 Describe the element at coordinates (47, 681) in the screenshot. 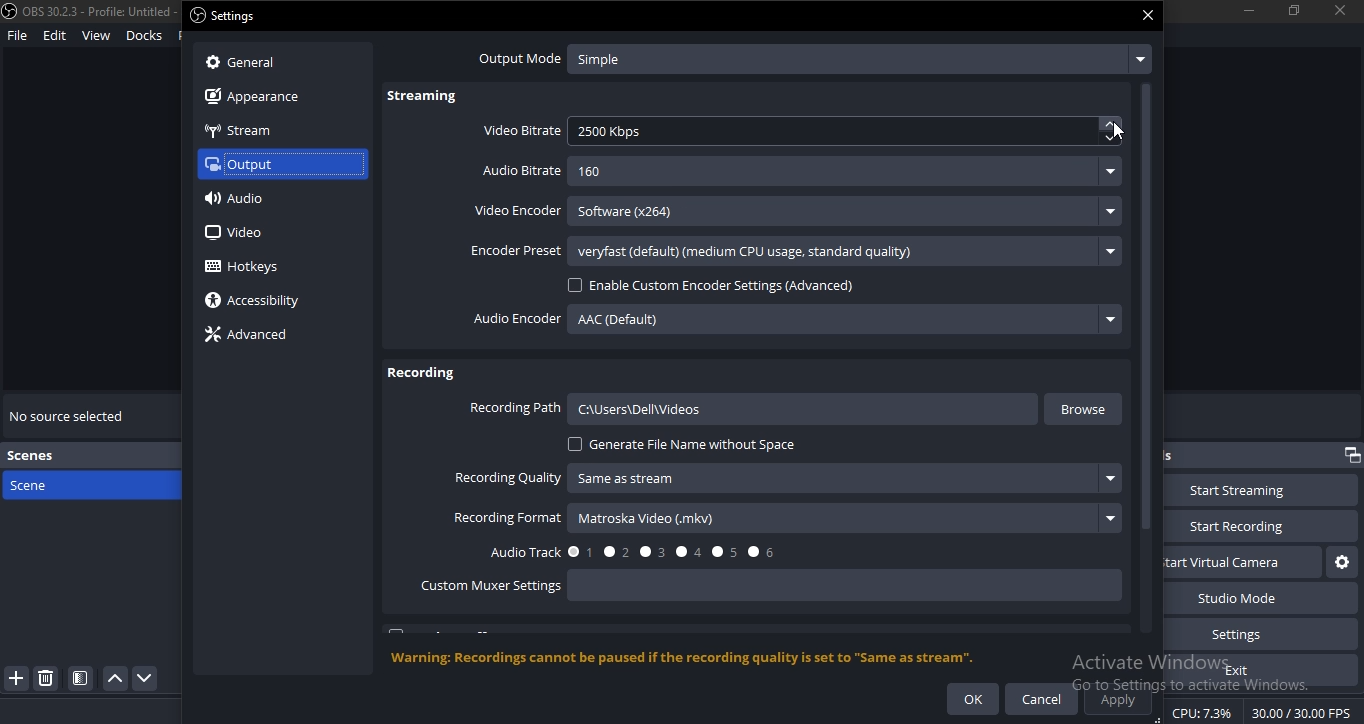

I see `delete scene` at that location.